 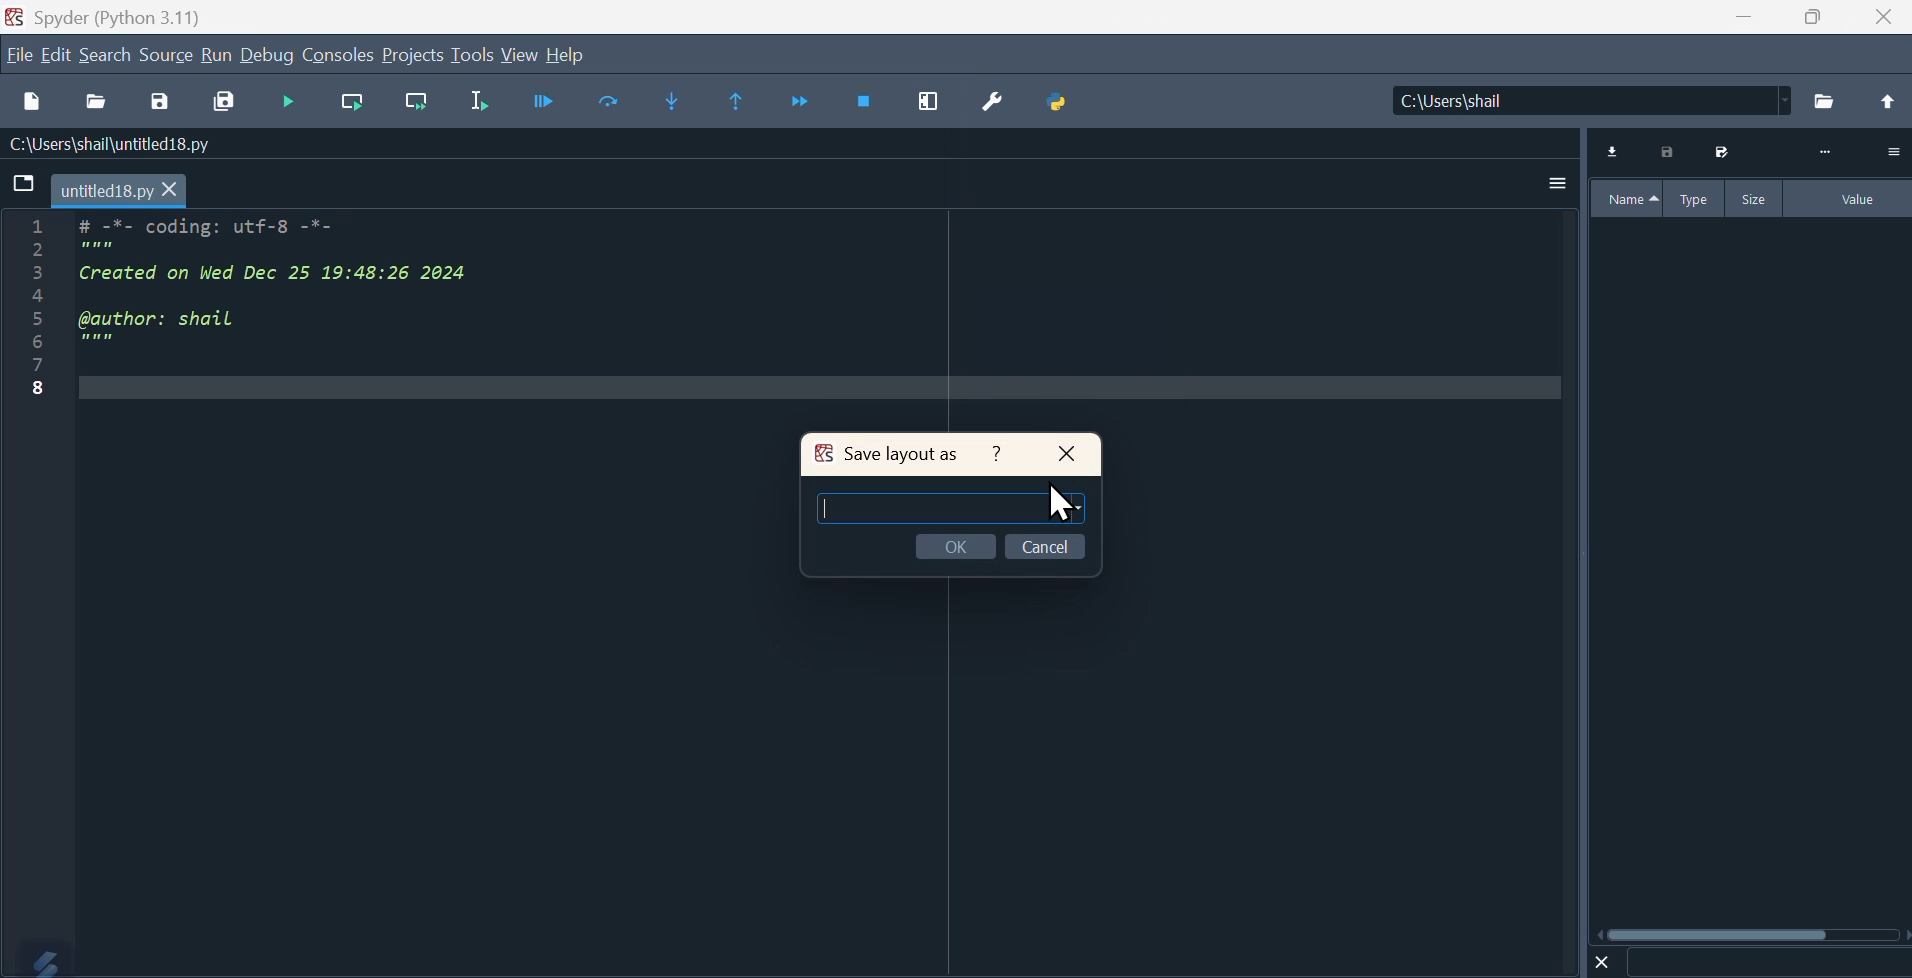 I want to click on Folder, so click(x=1826, y=102).